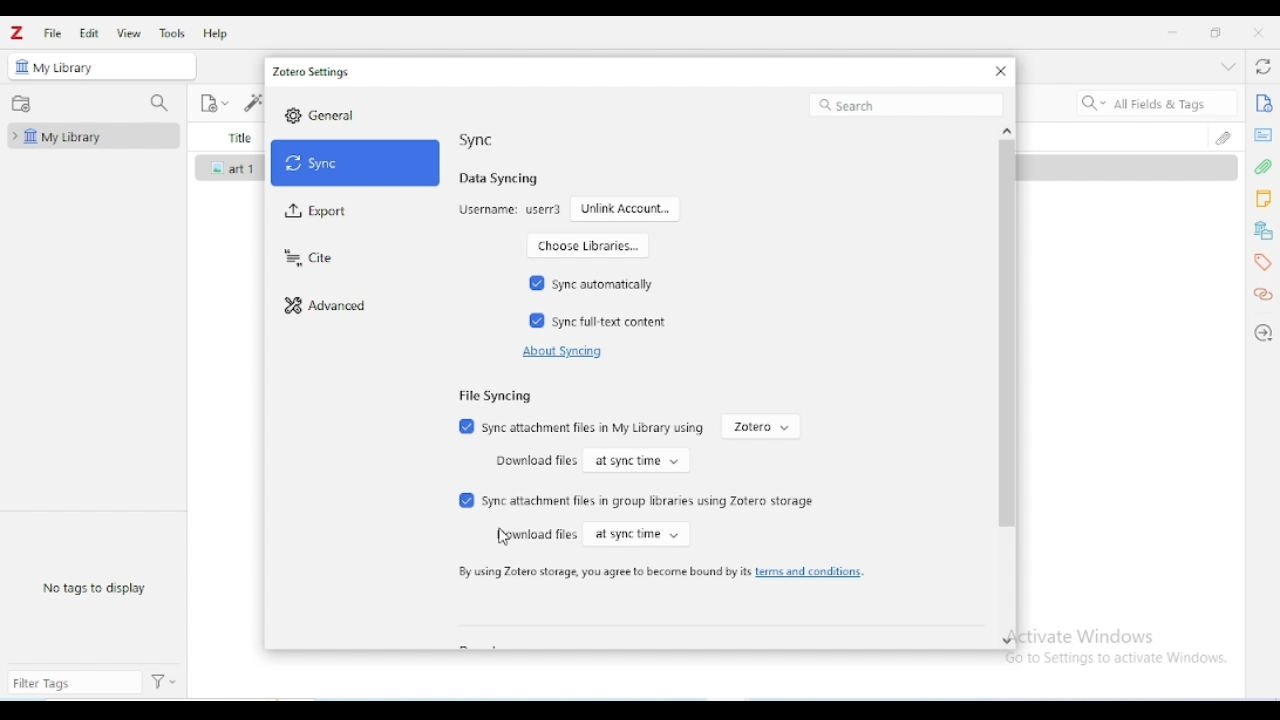  Describe the element at coordinates (467, 501) in the screenshot. I see `Checked box` at that location.